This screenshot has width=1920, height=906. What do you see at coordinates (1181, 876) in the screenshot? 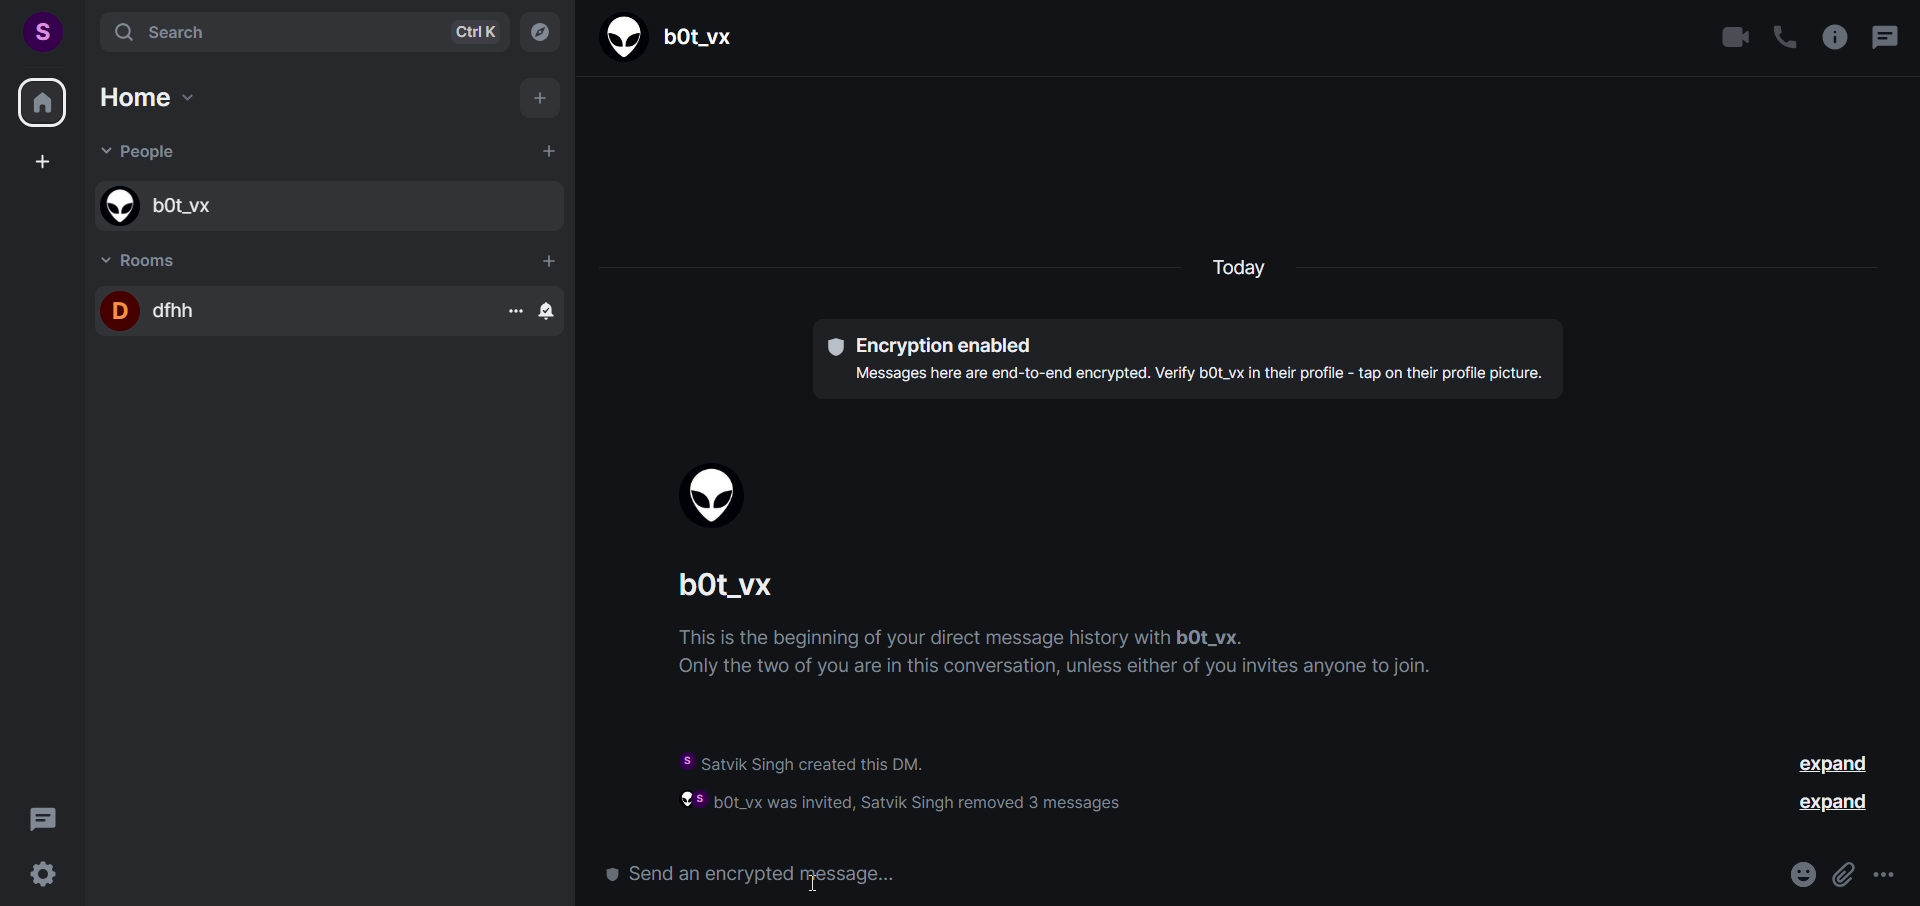
I see `send a message` at bounding box center [1181, 876].